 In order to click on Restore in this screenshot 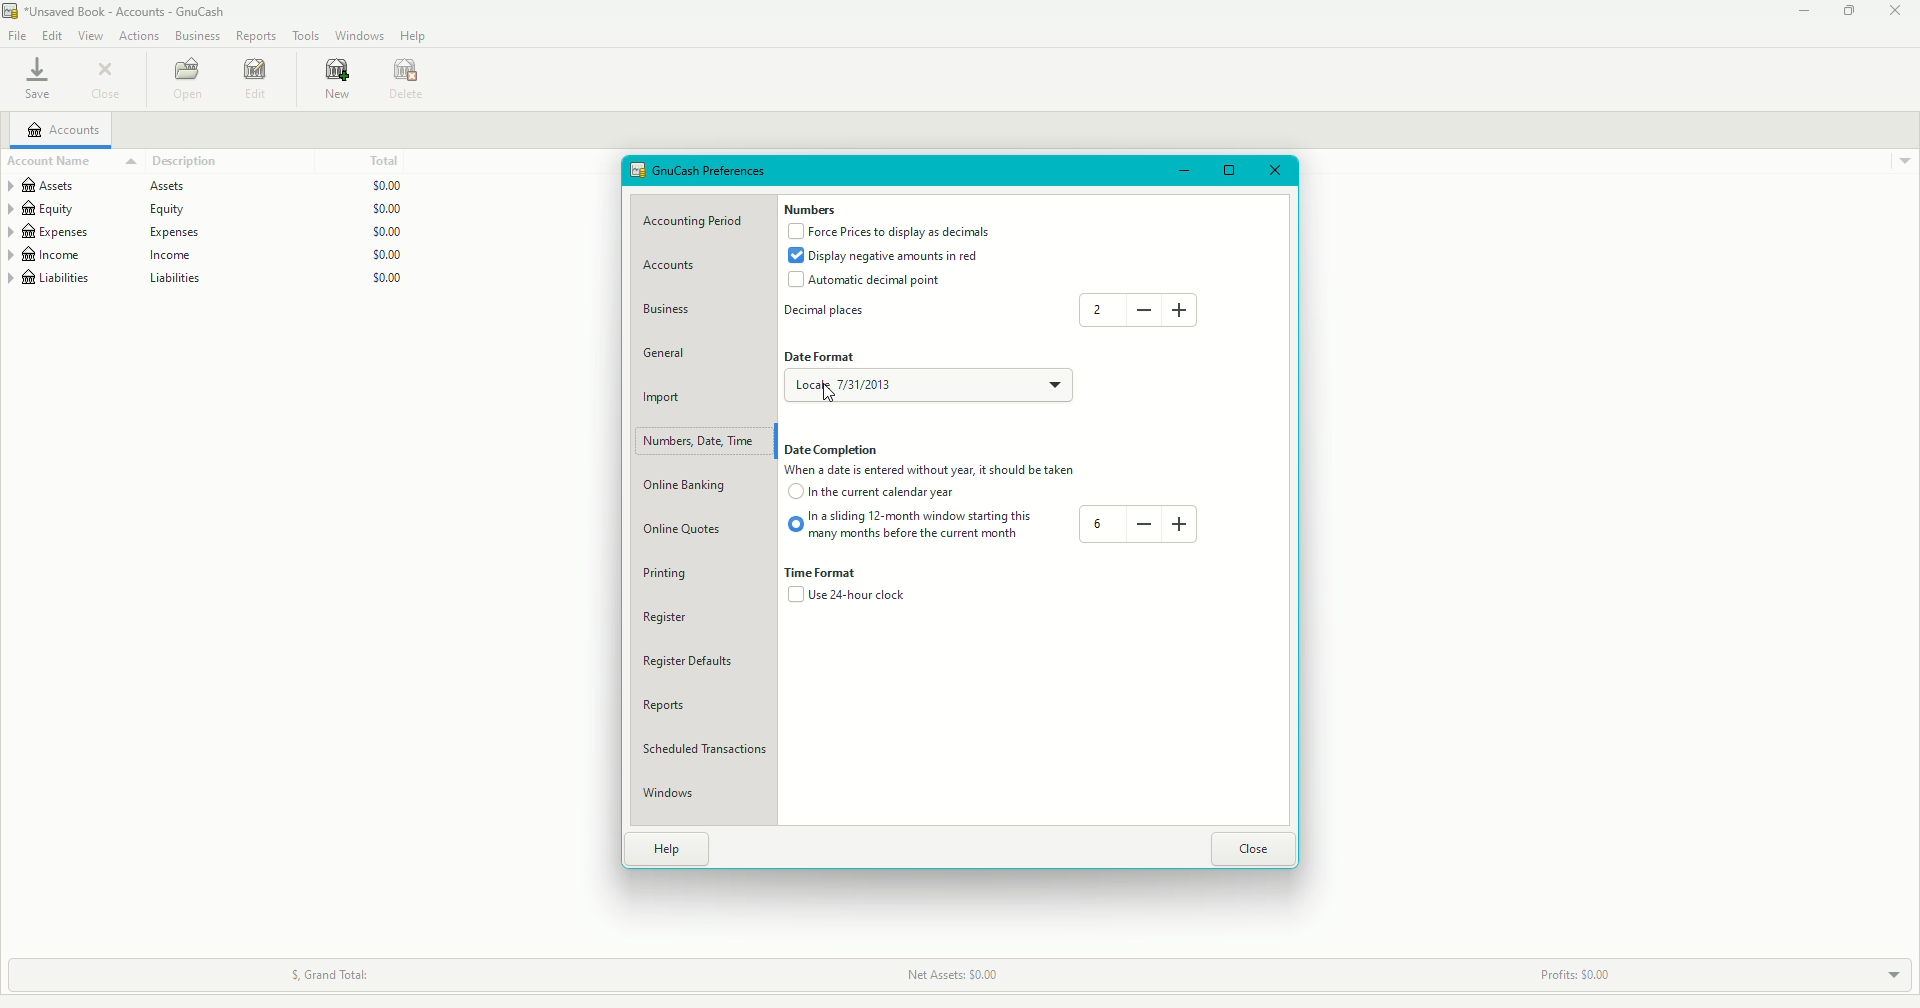, I will do `click(1229, 168)`.